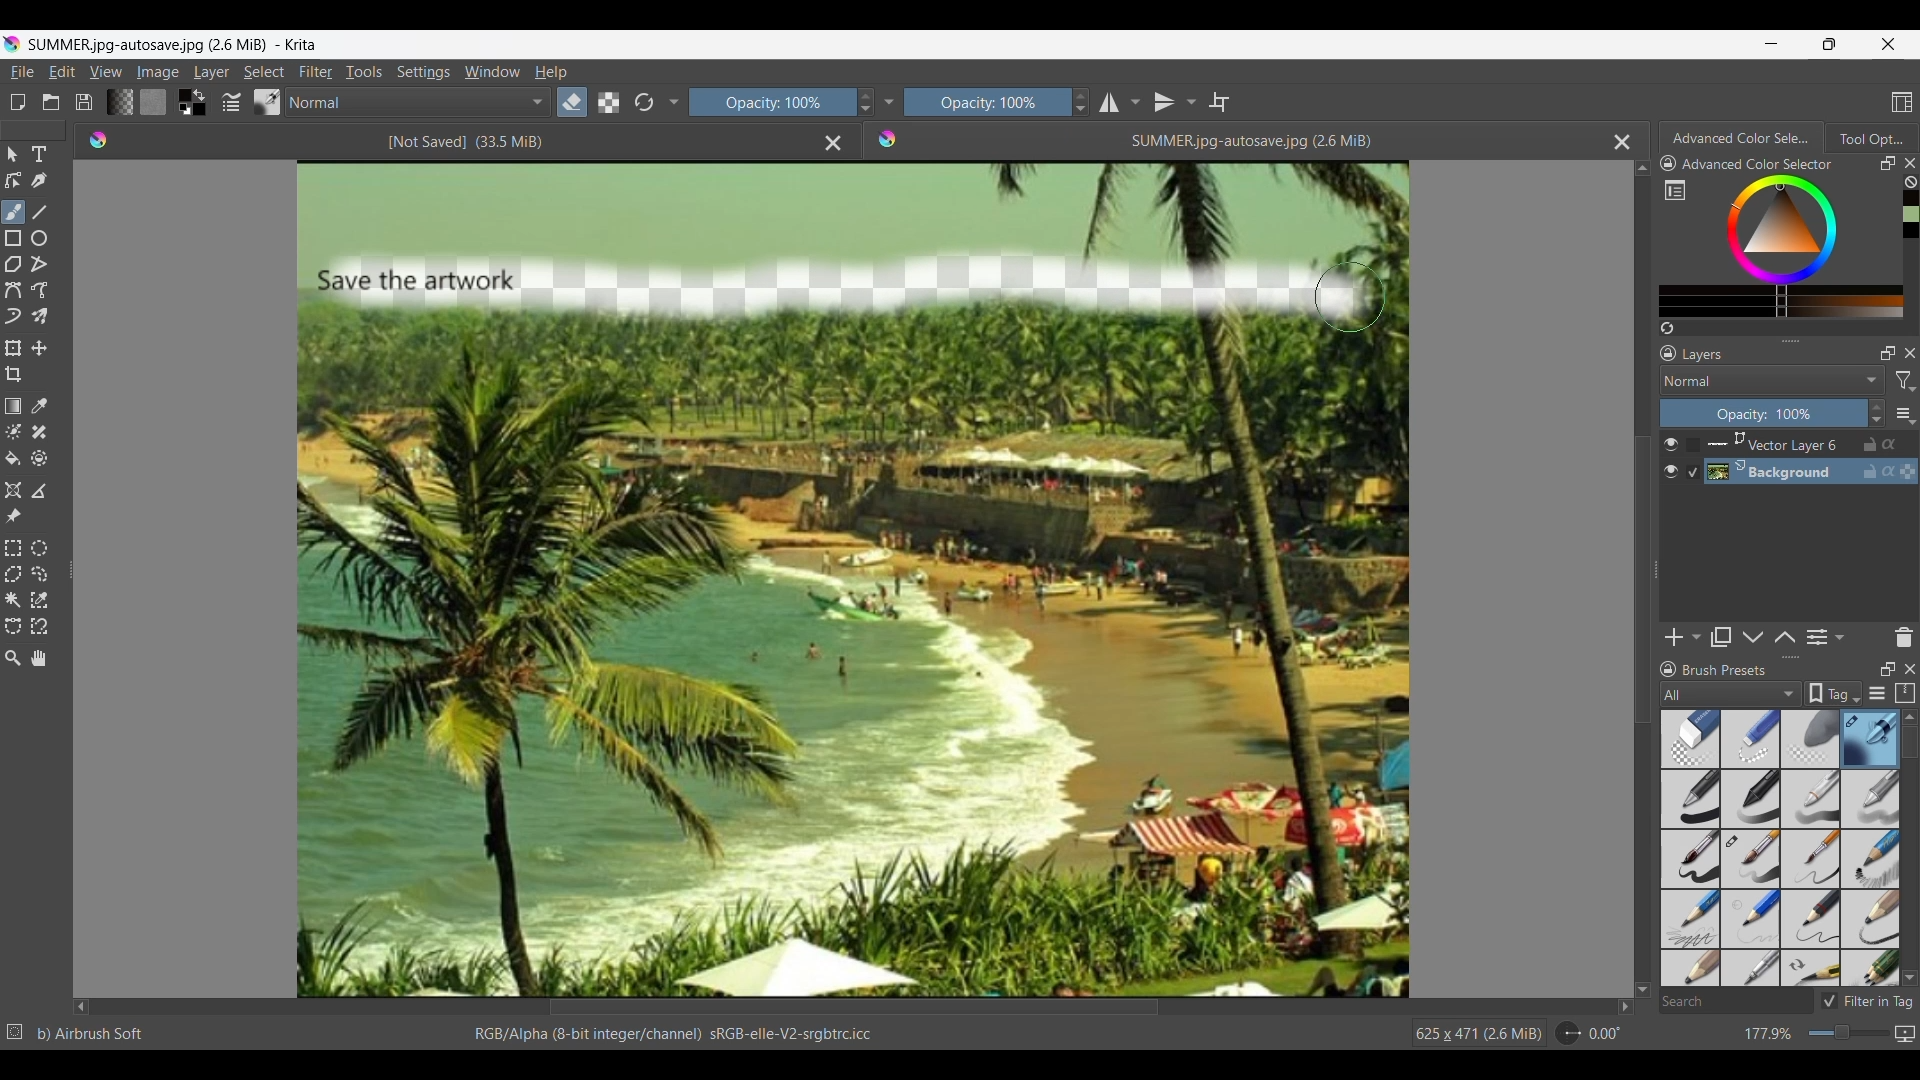  What do you see at coordinates (1762, 165) in the screenshot?
I see `Advanced Color Selector` at bounding box center [1762, 165].